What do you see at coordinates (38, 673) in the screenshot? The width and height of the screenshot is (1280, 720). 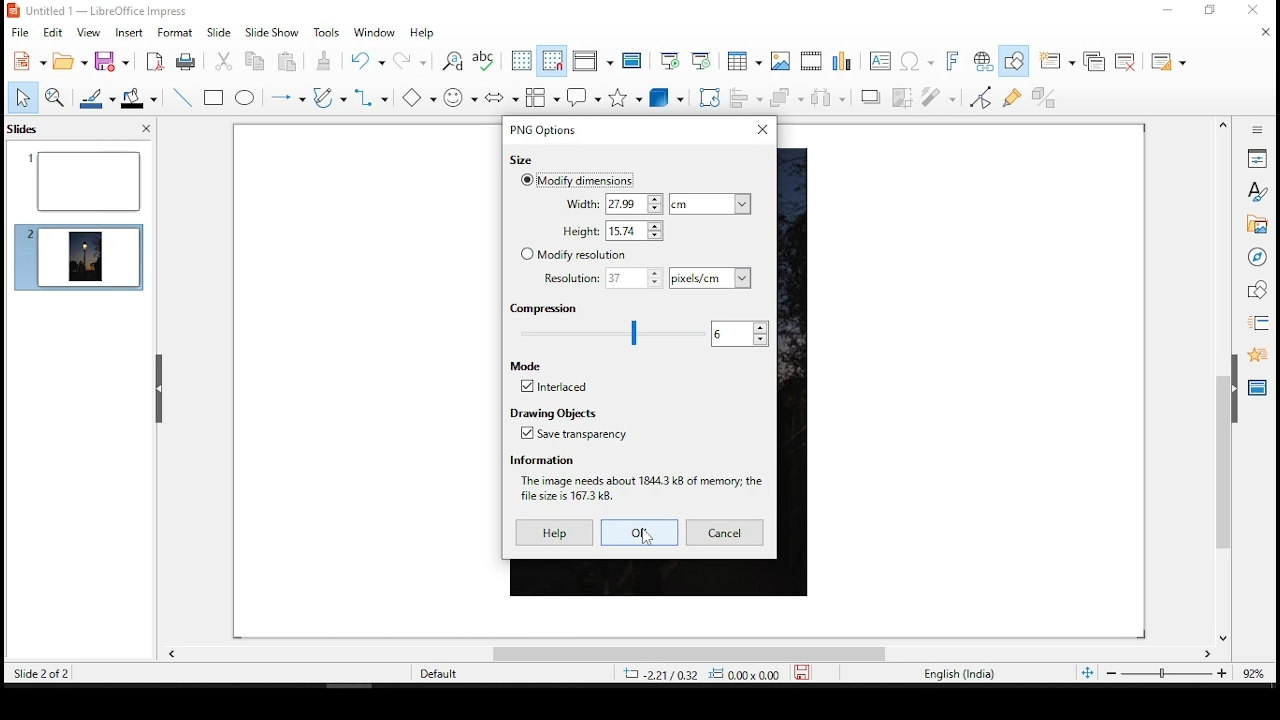 I see `Slide 2 of 2` at bounding box center [38, 673].